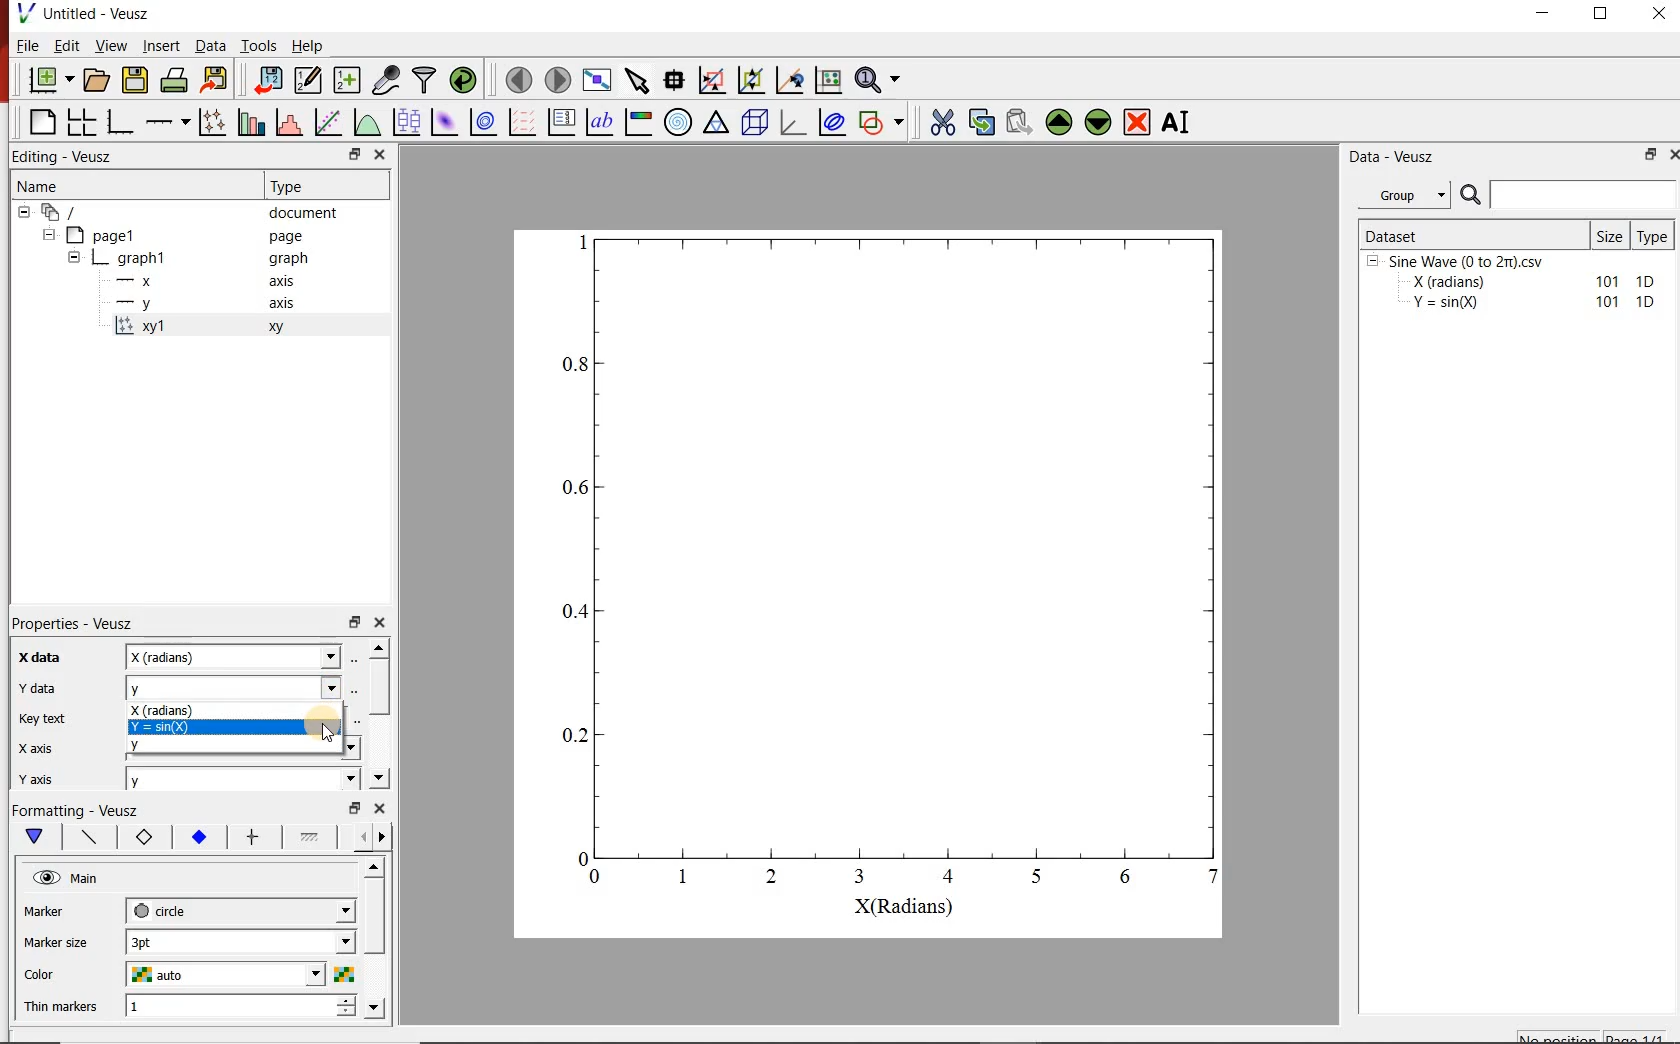 This screenshot has width=1680, height=1044. I want to click on Up, so click(373, 868).